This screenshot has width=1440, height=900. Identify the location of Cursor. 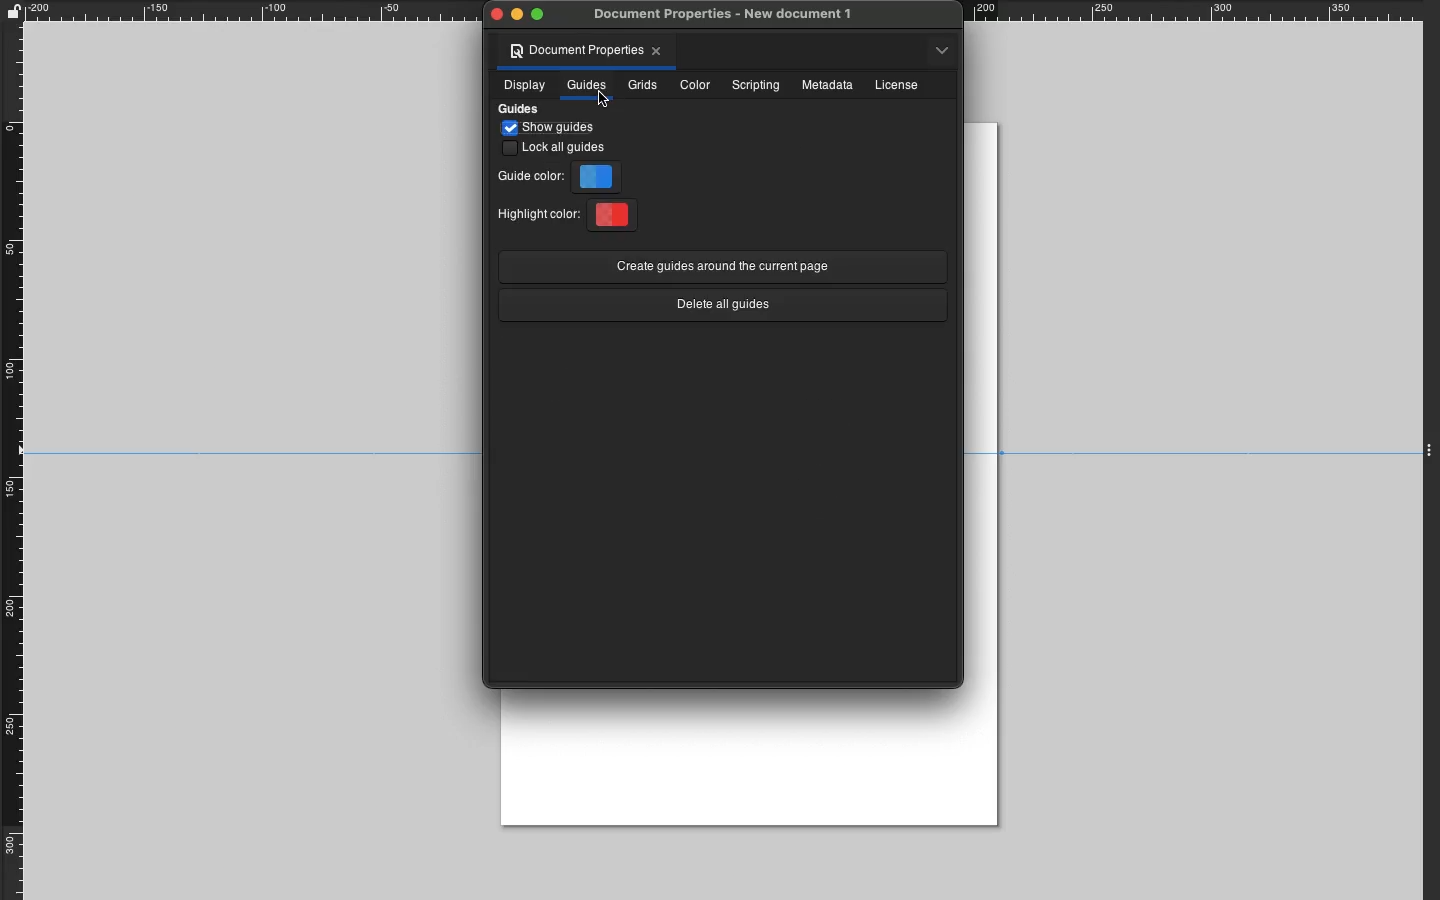
(605, 100).